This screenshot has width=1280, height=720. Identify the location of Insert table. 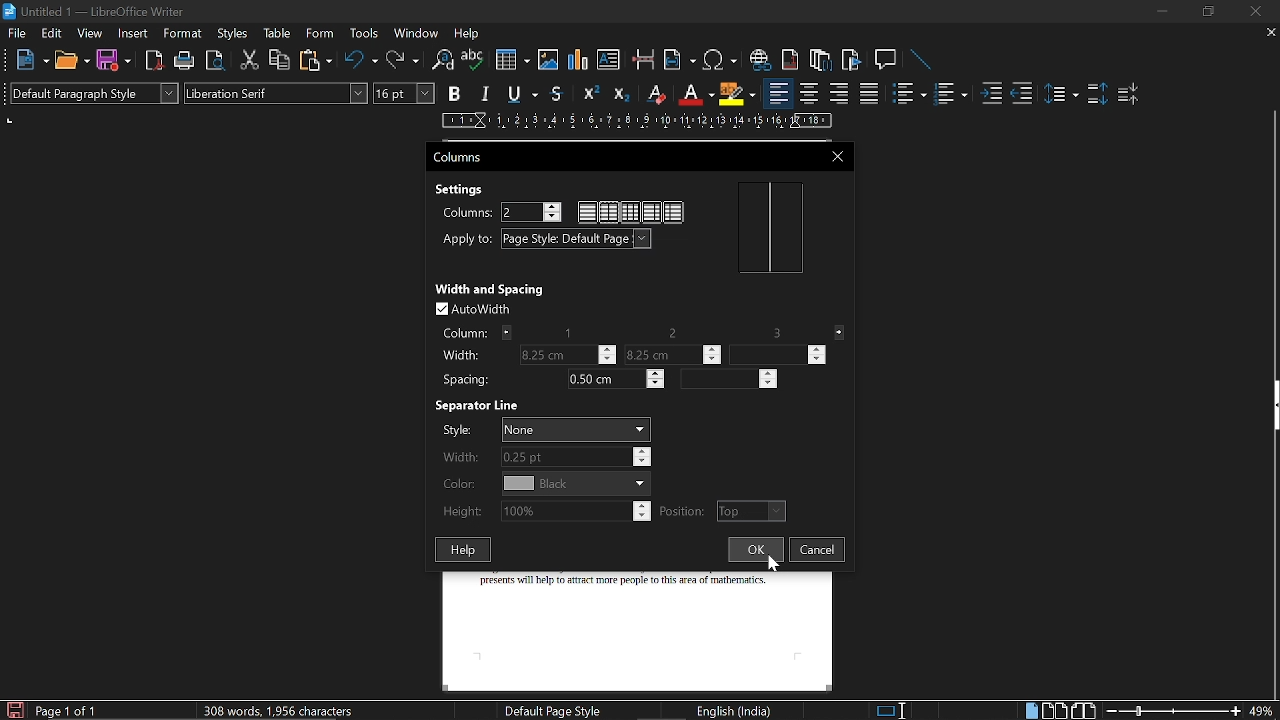
(512, 61).